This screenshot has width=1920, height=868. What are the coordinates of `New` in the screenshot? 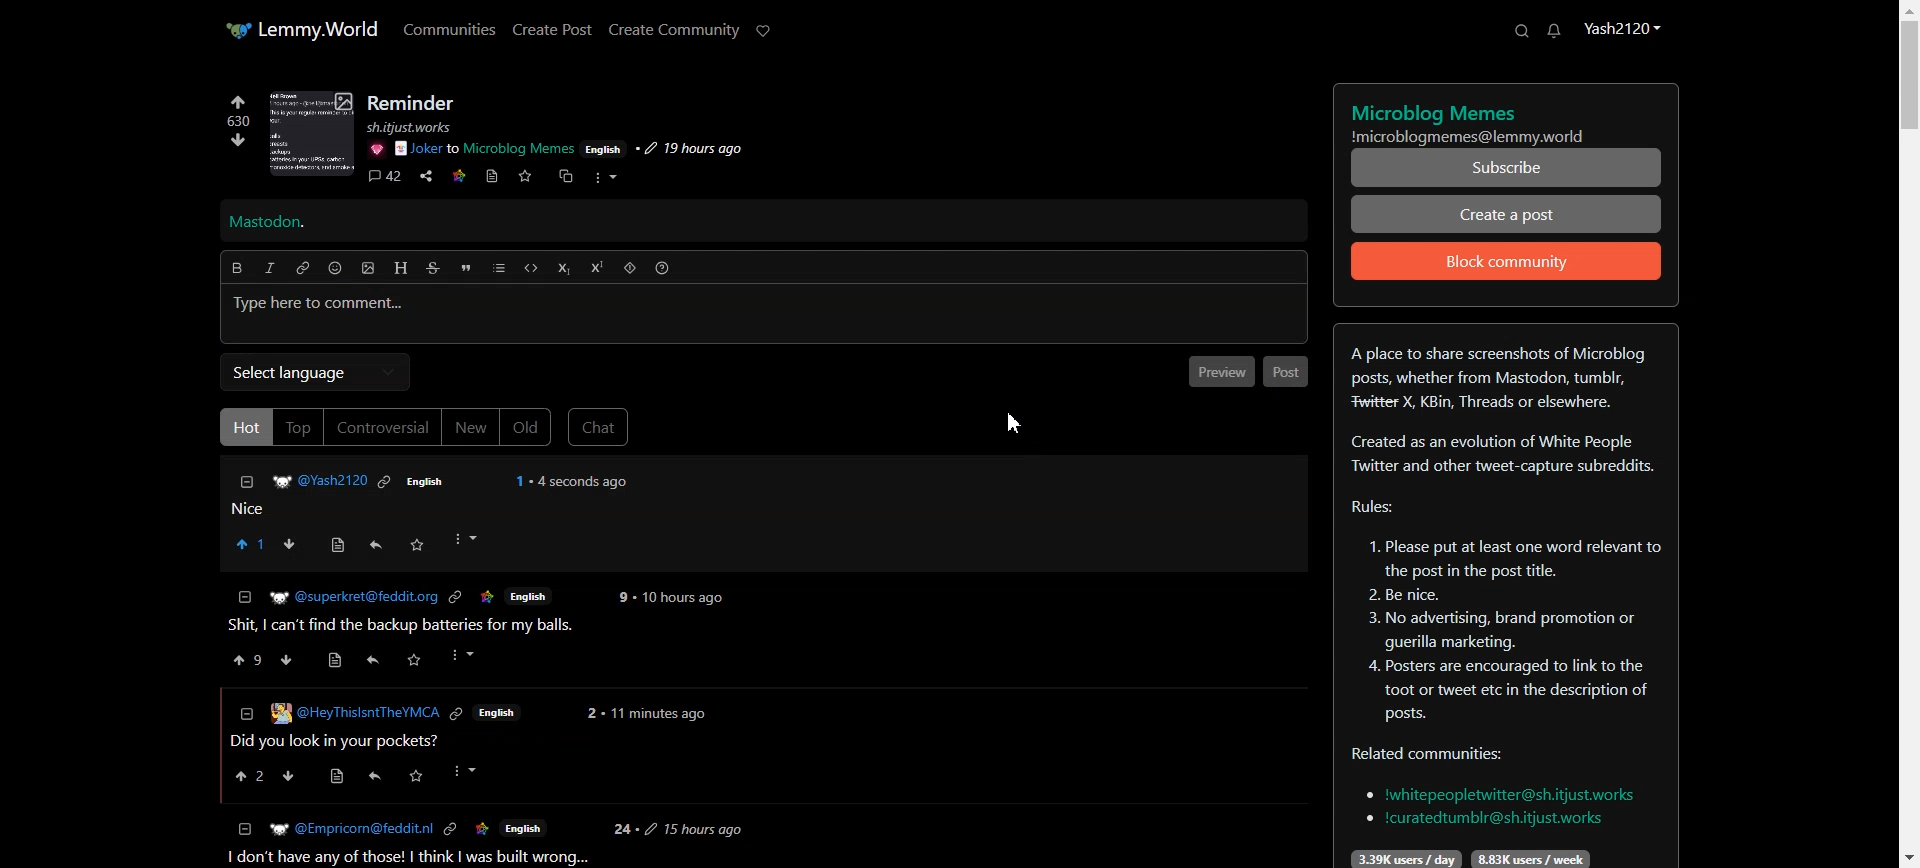 It's located at (470, 427).